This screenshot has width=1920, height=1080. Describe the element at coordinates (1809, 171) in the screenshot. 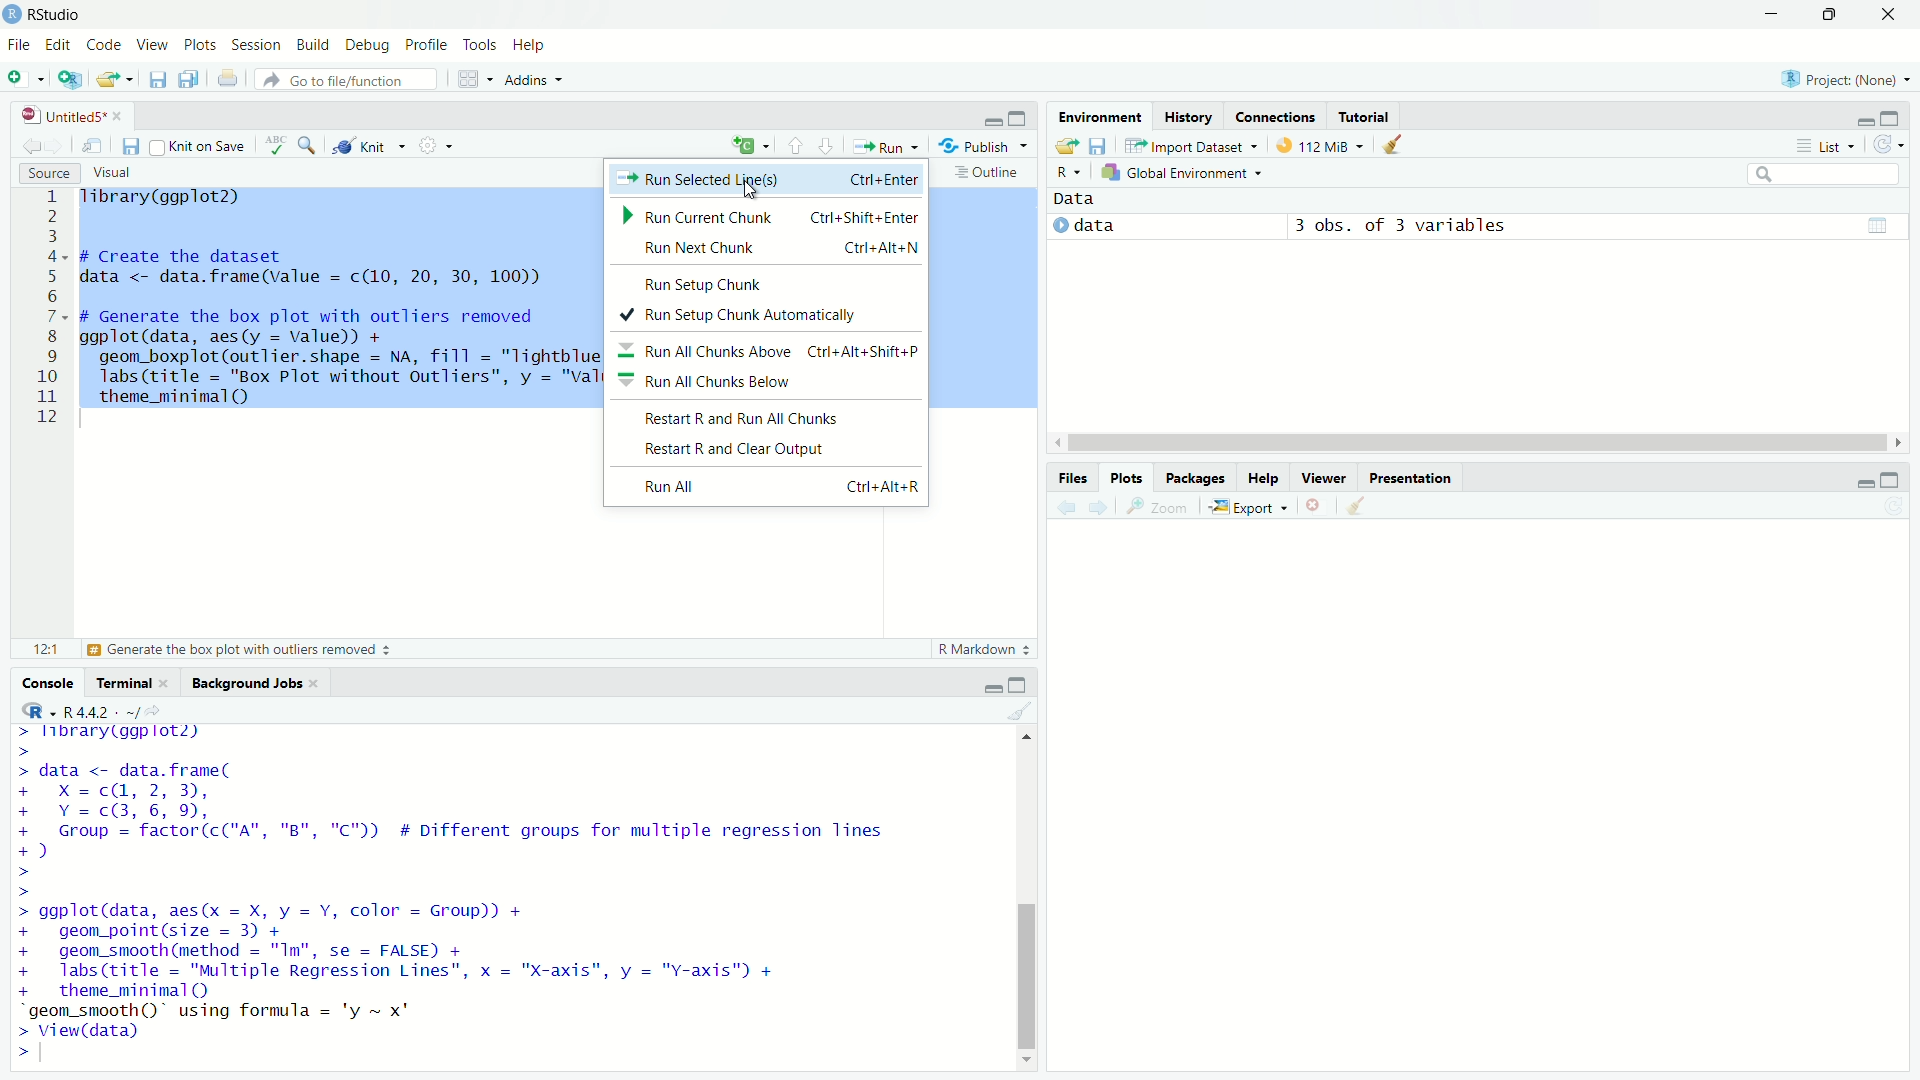

I see `search` at that location.